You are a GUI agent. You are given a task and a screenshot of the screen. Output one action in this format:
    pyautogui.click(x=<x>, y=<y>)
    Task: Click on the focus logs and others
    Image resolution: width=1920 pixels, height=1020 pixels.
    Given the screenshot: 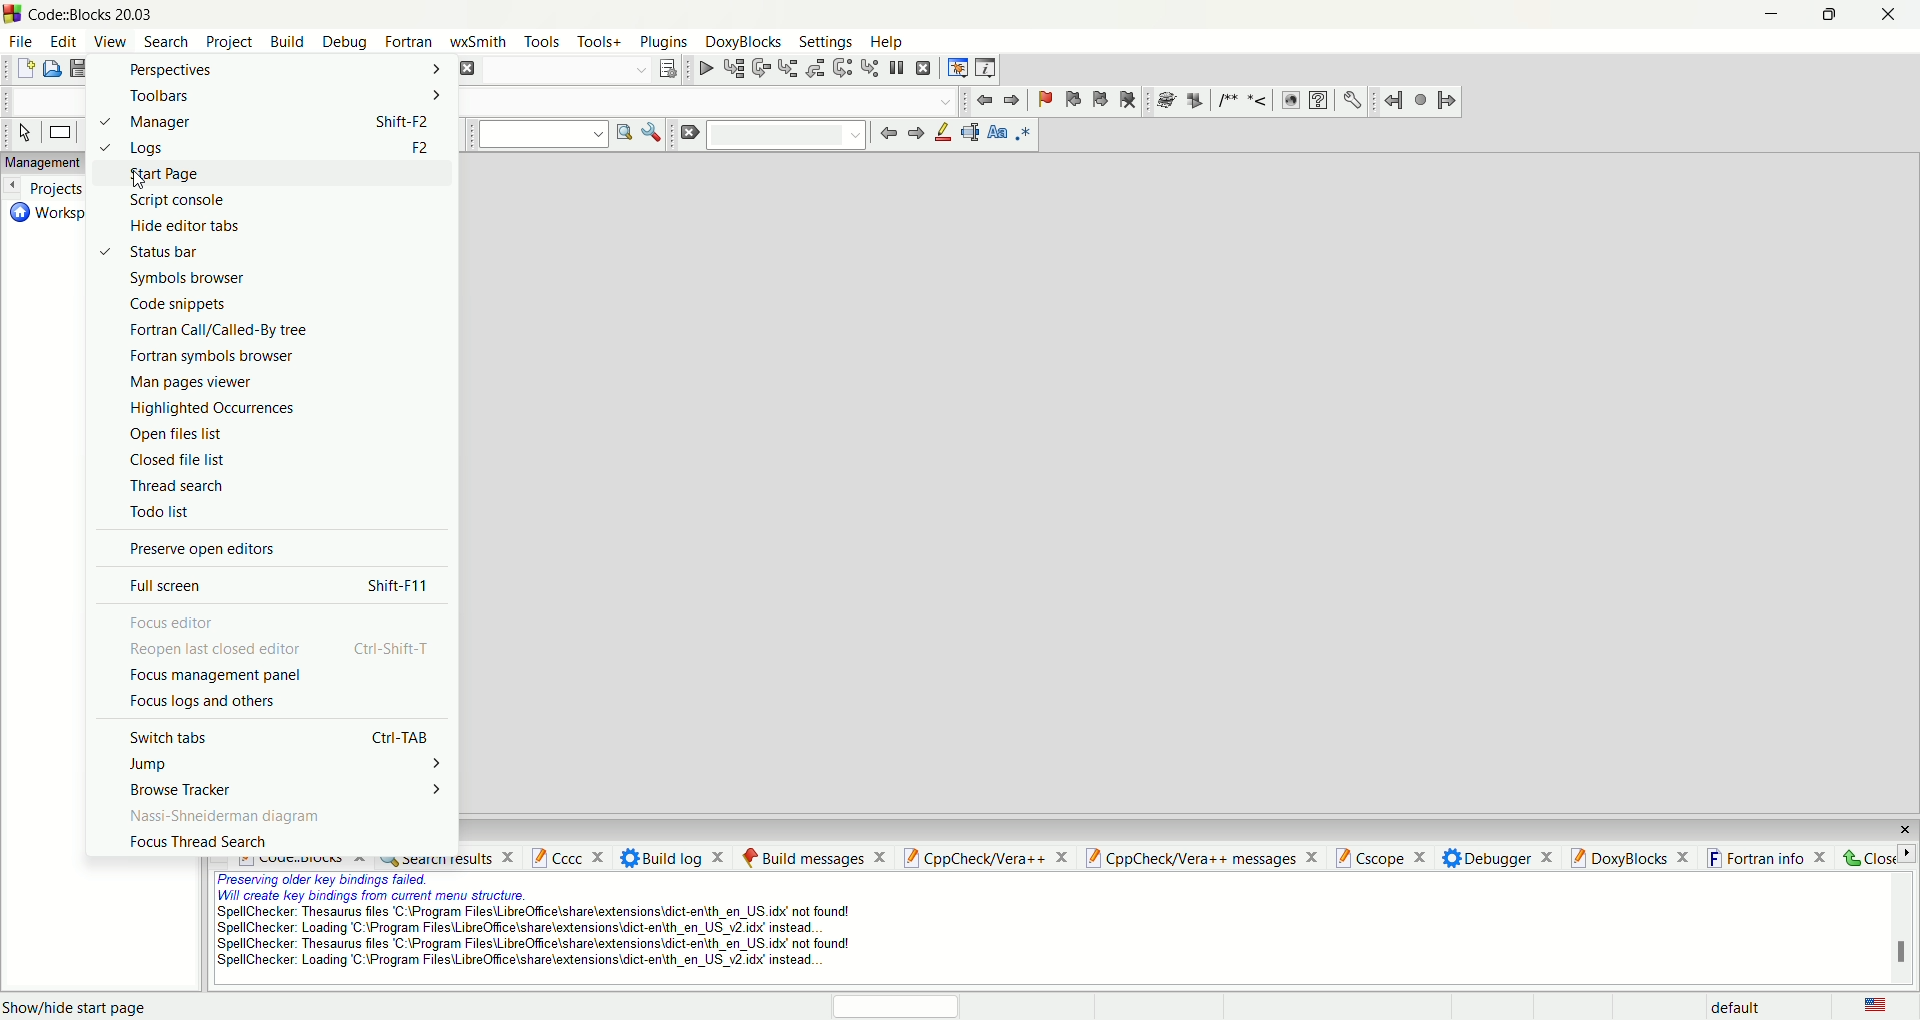 What is the action you would take?
    pyautogui.click(x=208, y=704)
    